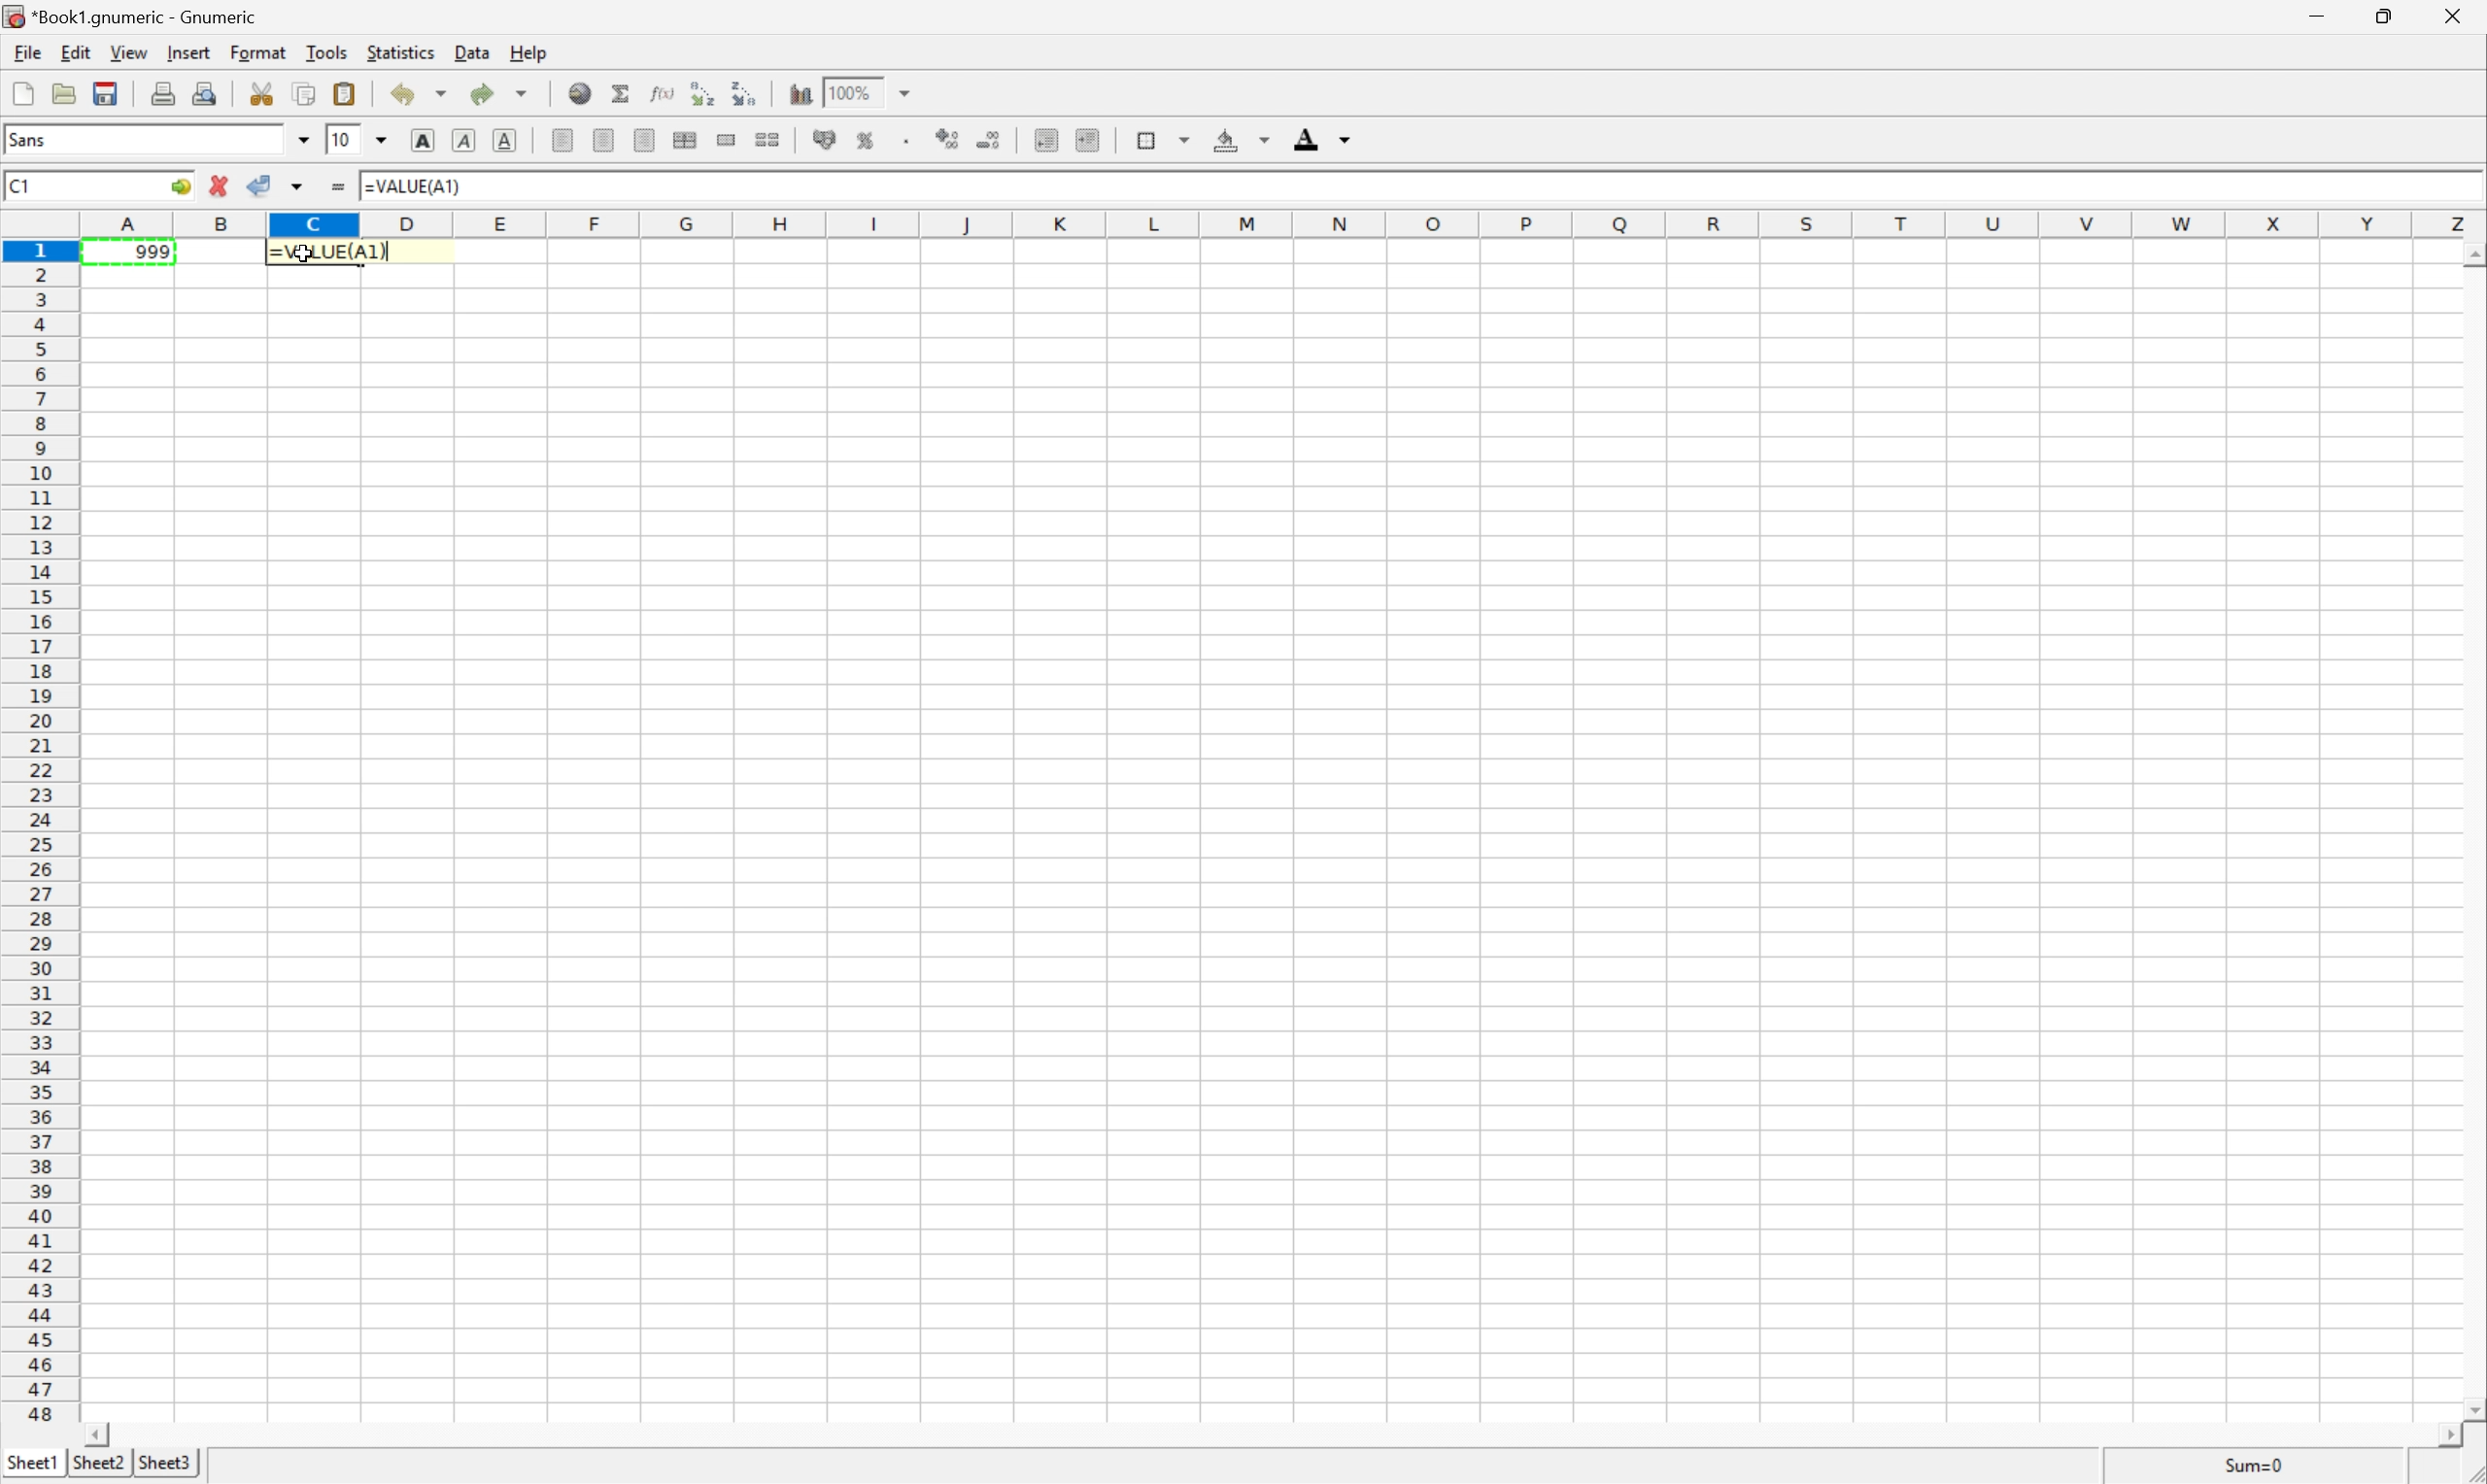 The image size is (2487, 1484). What do you see at coordinates (327, 254) in the screenshot?
I see `=VALUE(A1)` at bounding box center [327, 254].